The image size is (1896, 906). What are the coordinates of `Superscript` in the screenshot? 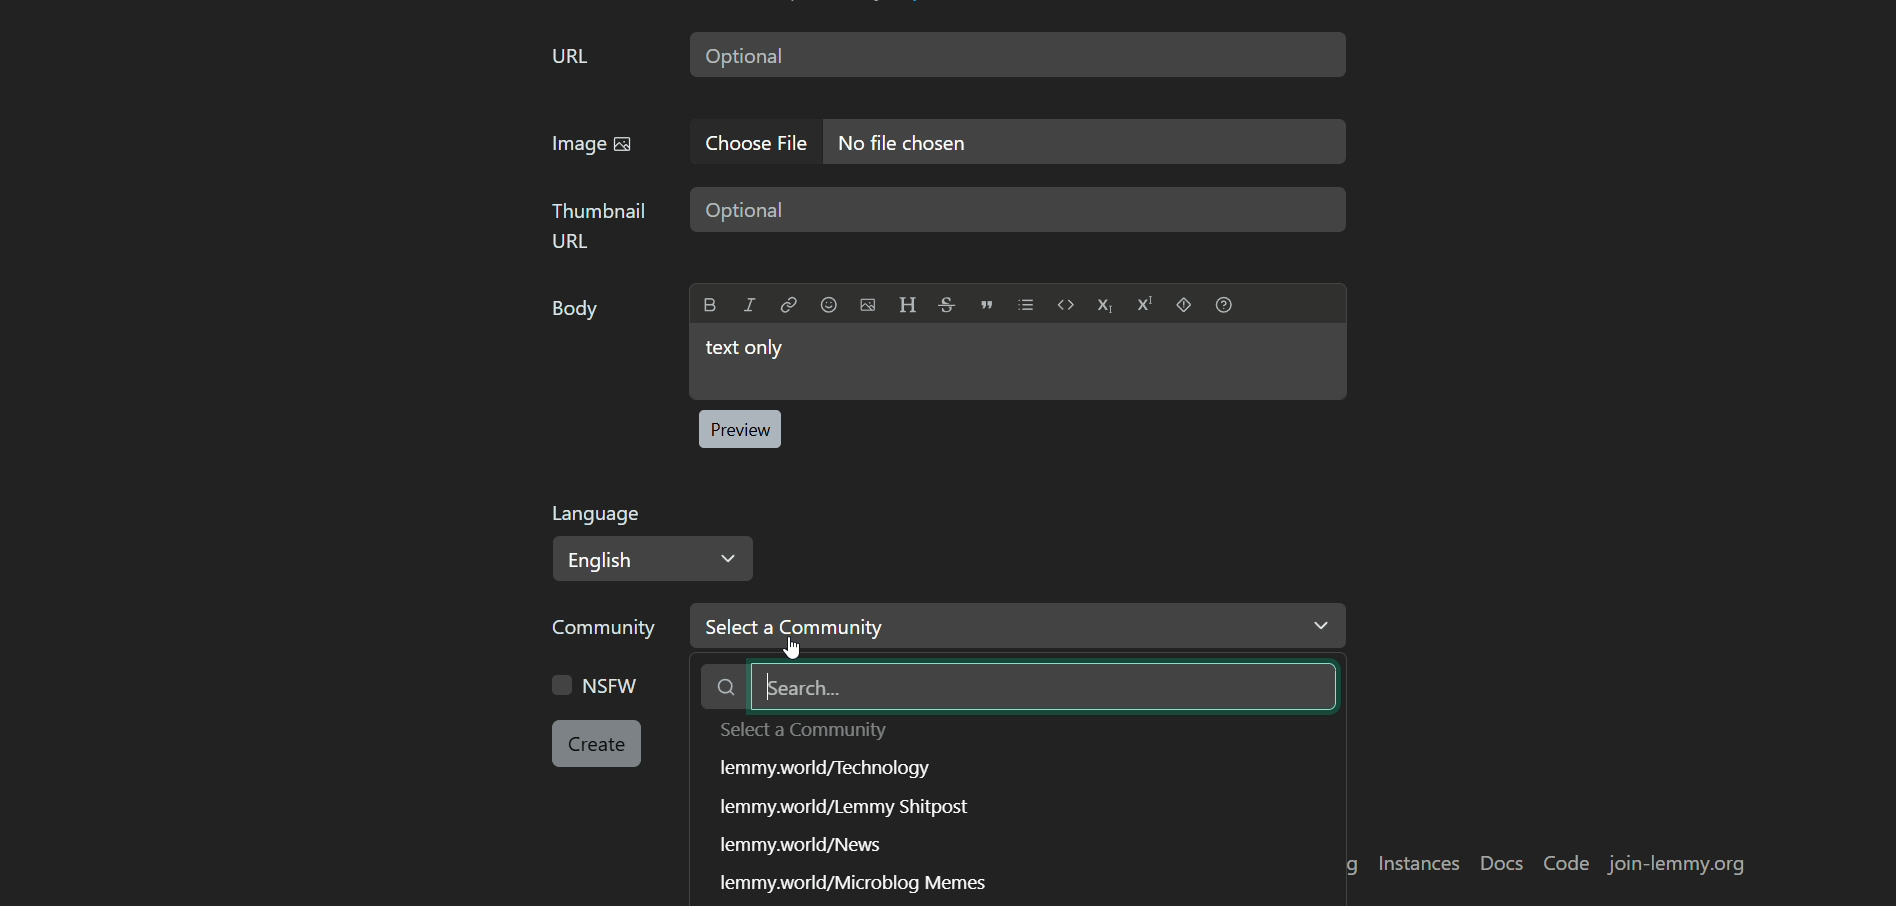 It's located at (1145, 304).